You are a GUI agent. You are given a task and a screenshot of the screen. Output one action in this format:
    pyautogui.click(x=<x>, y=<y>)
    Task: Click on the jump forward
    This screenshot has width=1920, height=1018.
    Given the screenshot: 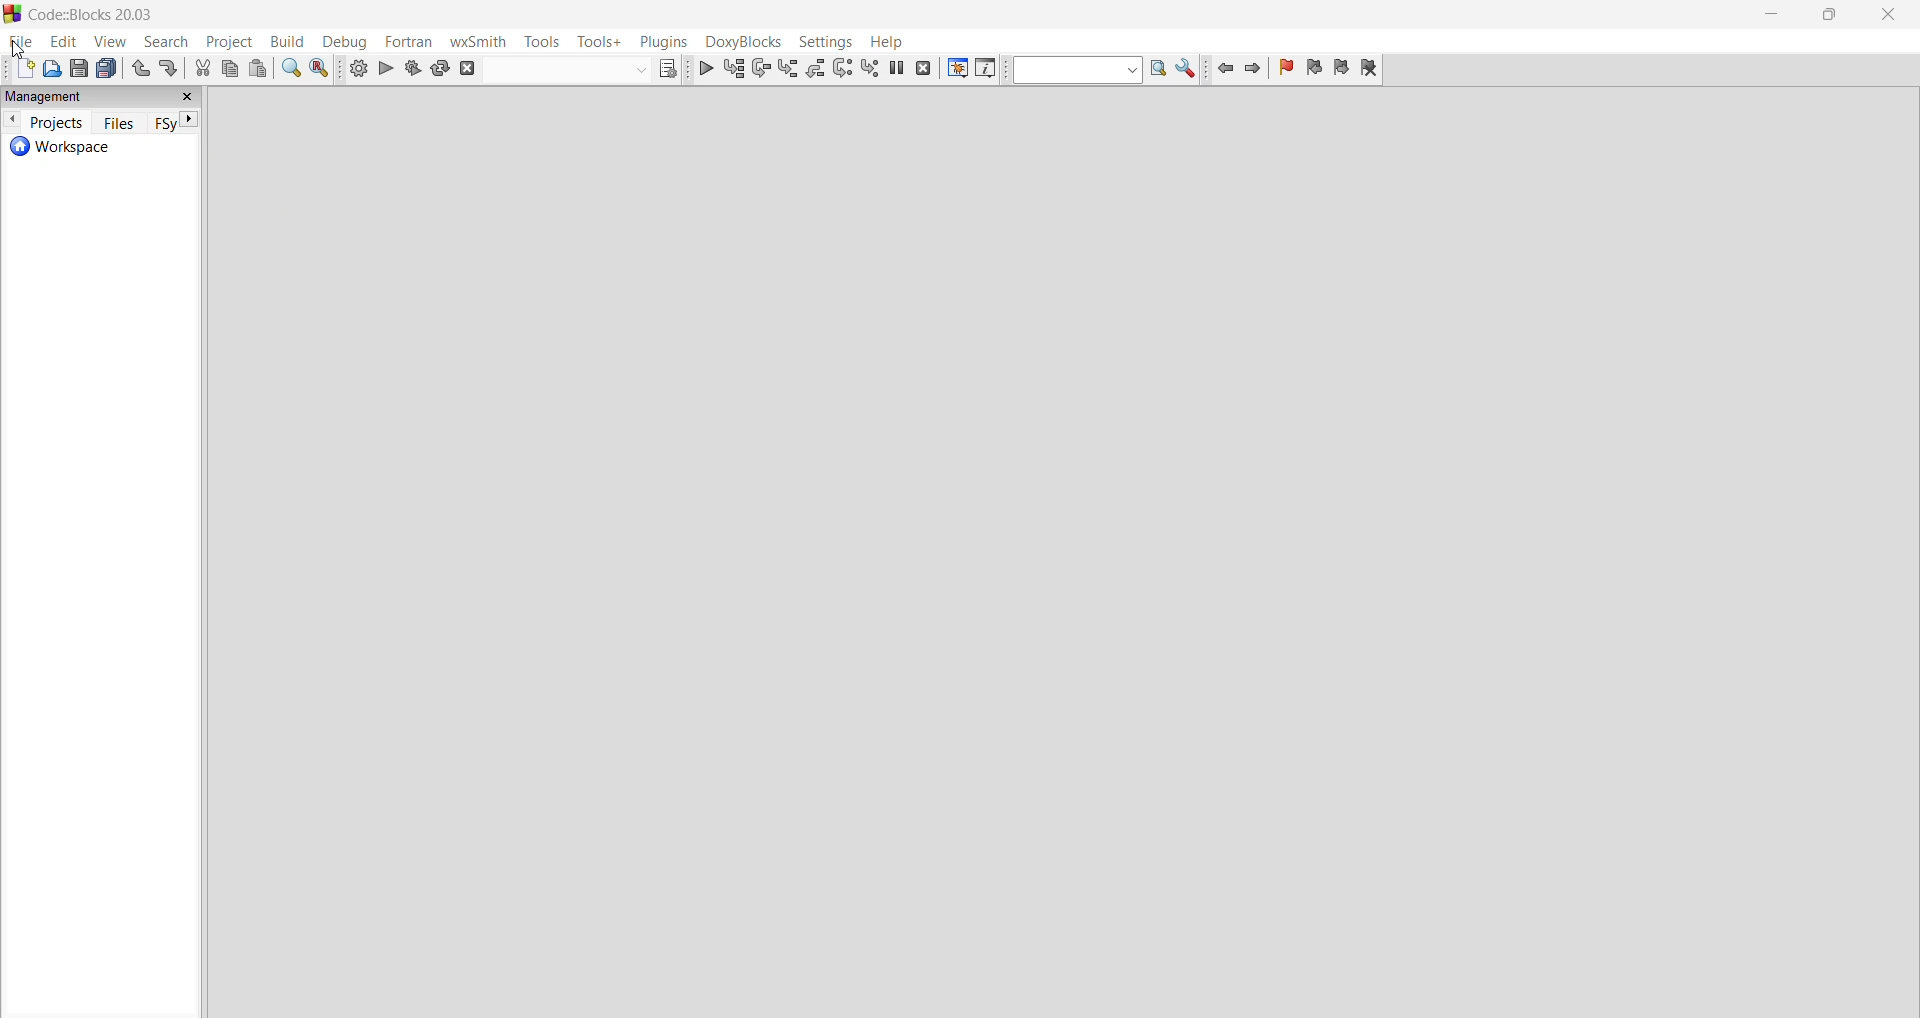 What is the action you would take?
    pyautogui.click(x=1254, y=70)
    